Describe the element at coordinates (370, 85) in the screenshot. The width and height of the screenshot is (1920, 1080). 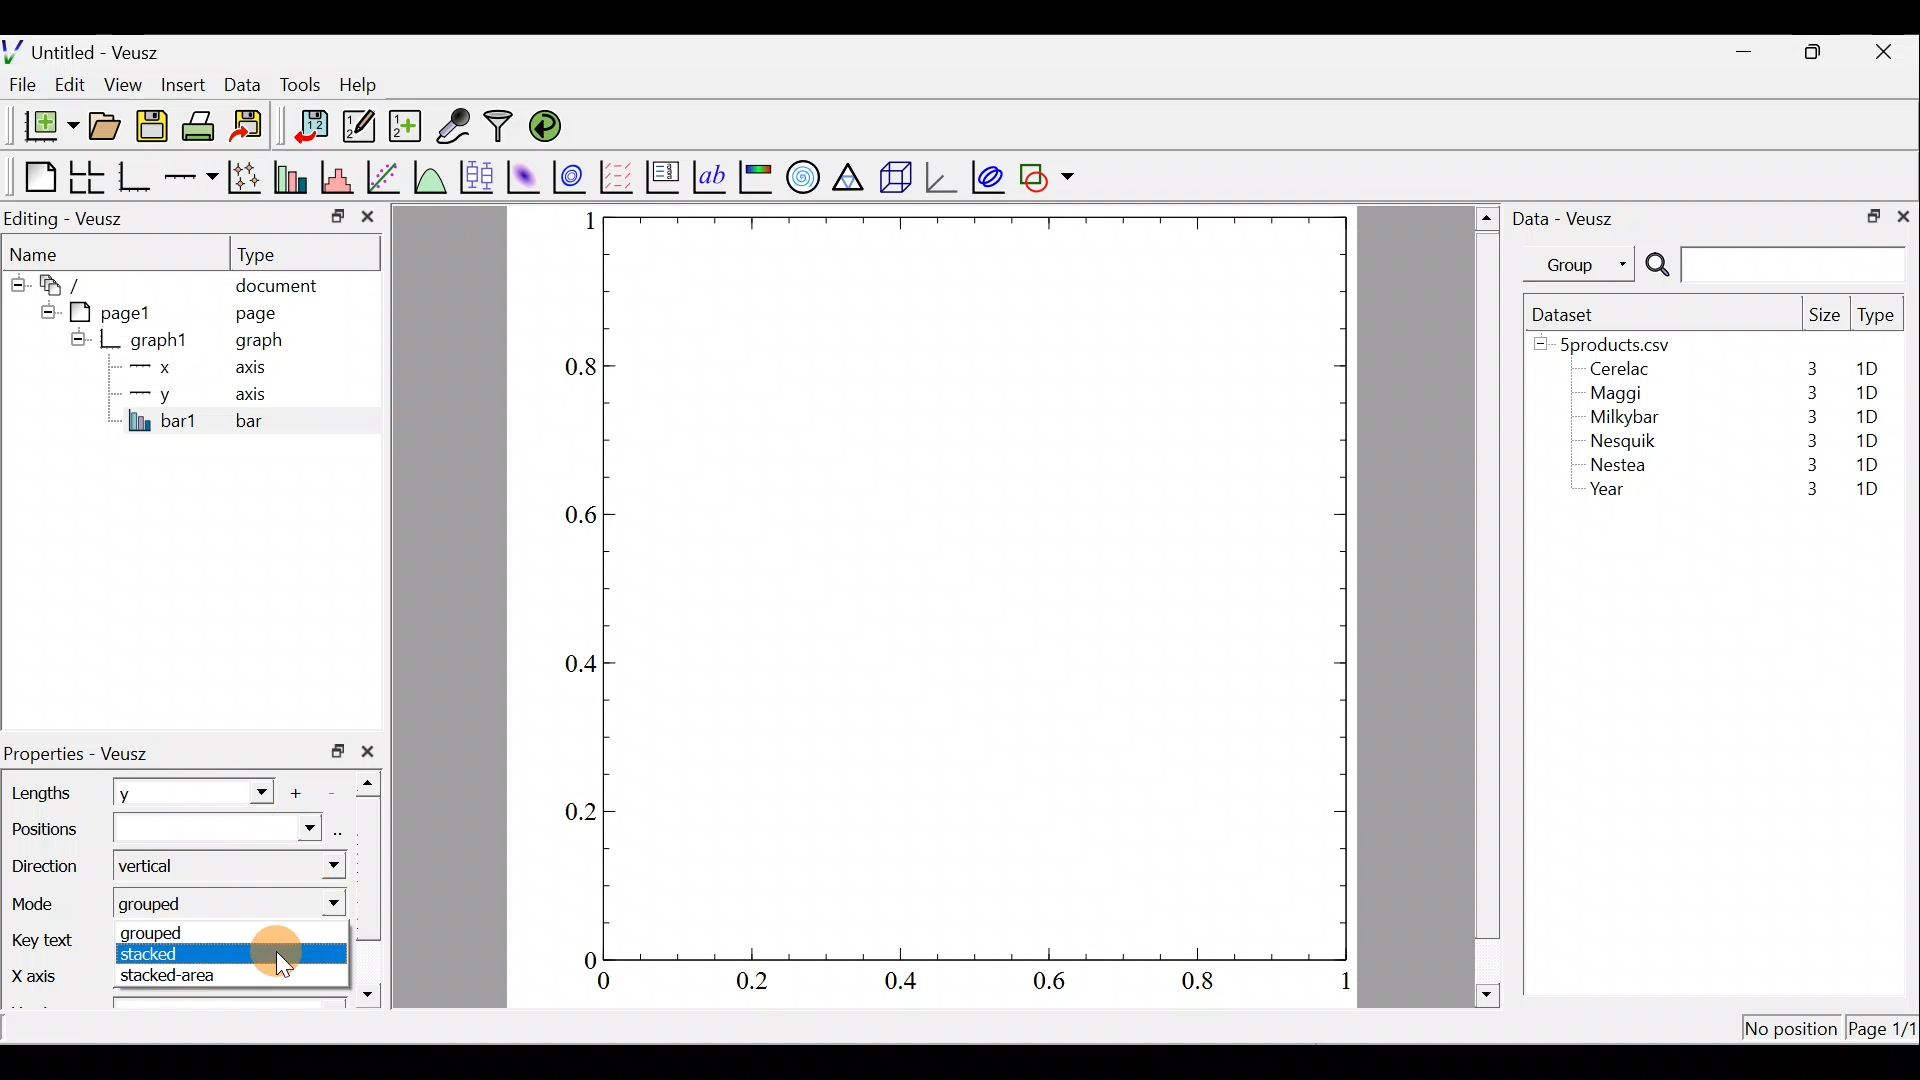
I see `Help` at that location.